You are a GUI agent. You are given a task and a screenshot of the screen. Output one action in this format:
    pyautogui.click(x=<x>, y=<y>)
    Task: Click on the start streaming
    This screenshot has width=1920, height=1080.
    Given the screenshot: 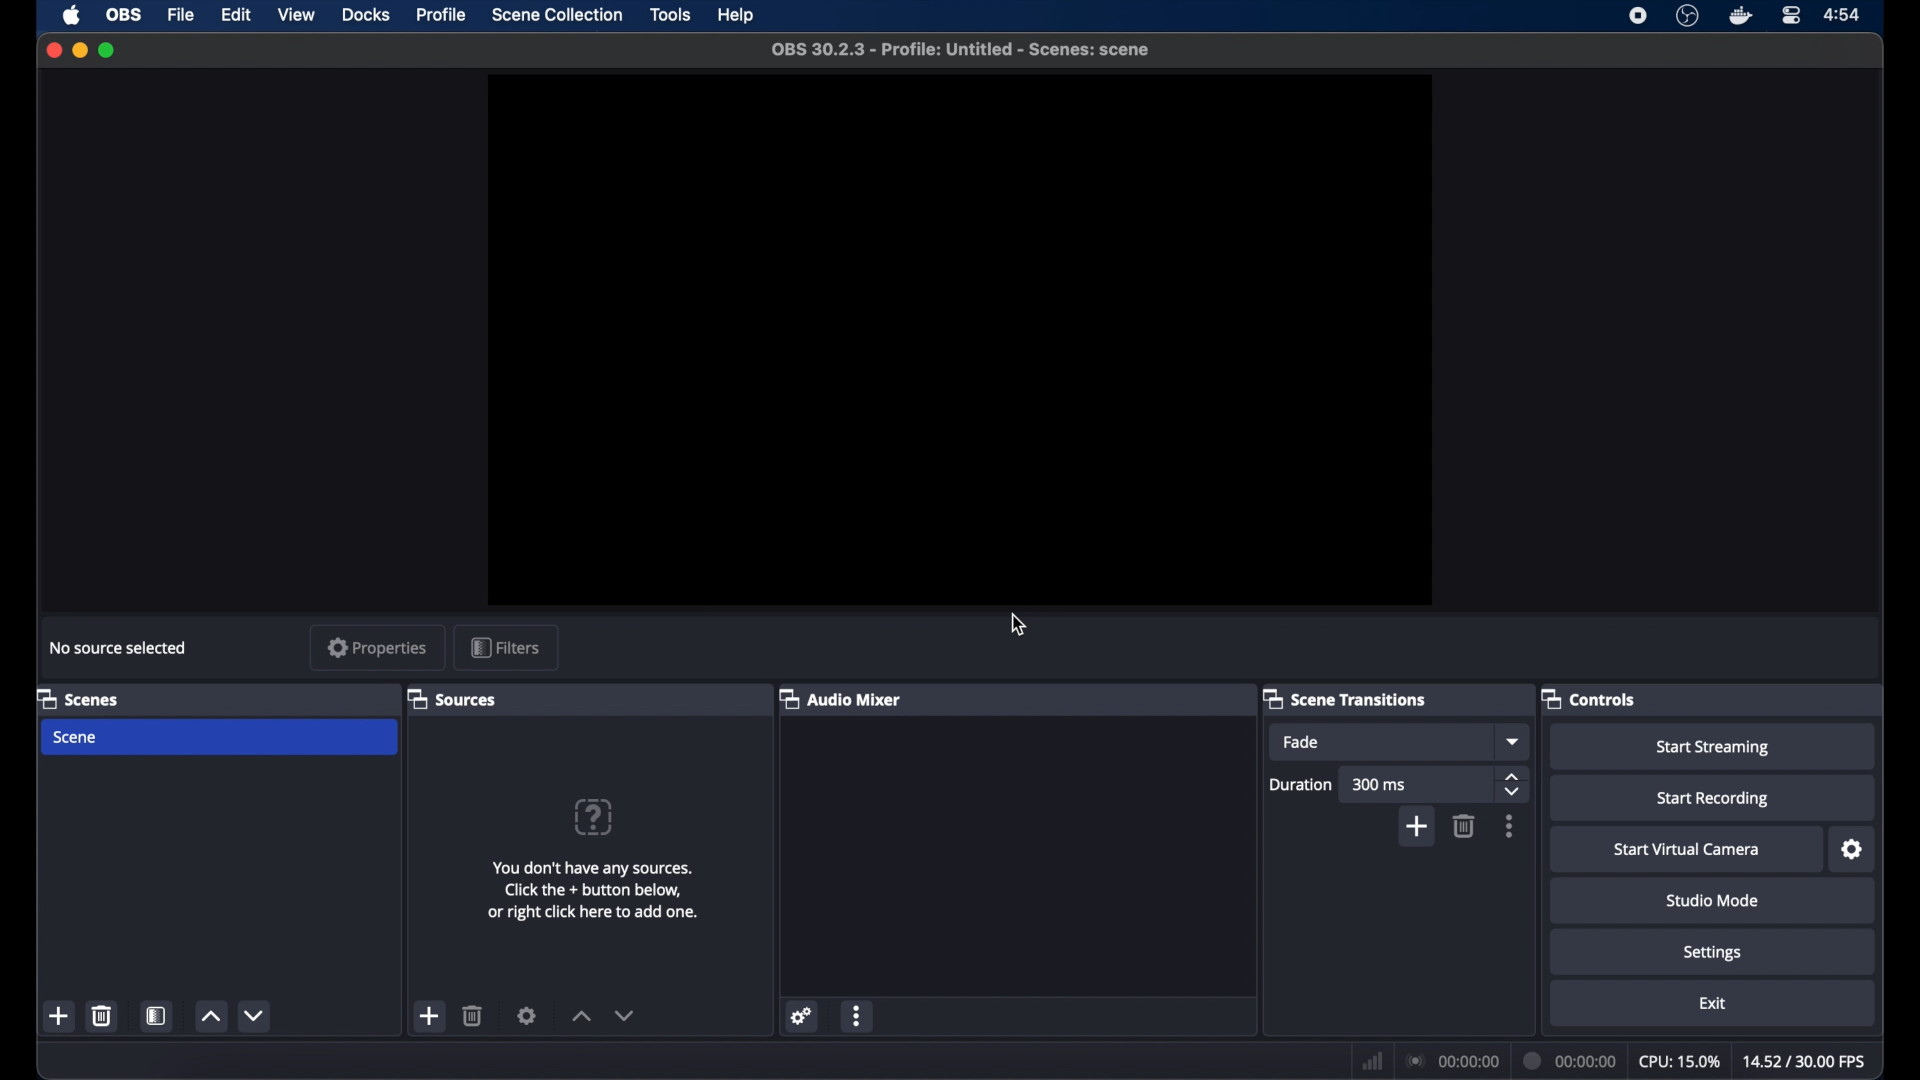 What is the action you would take?
    pyautogui.click(x=1710, y=745)
    